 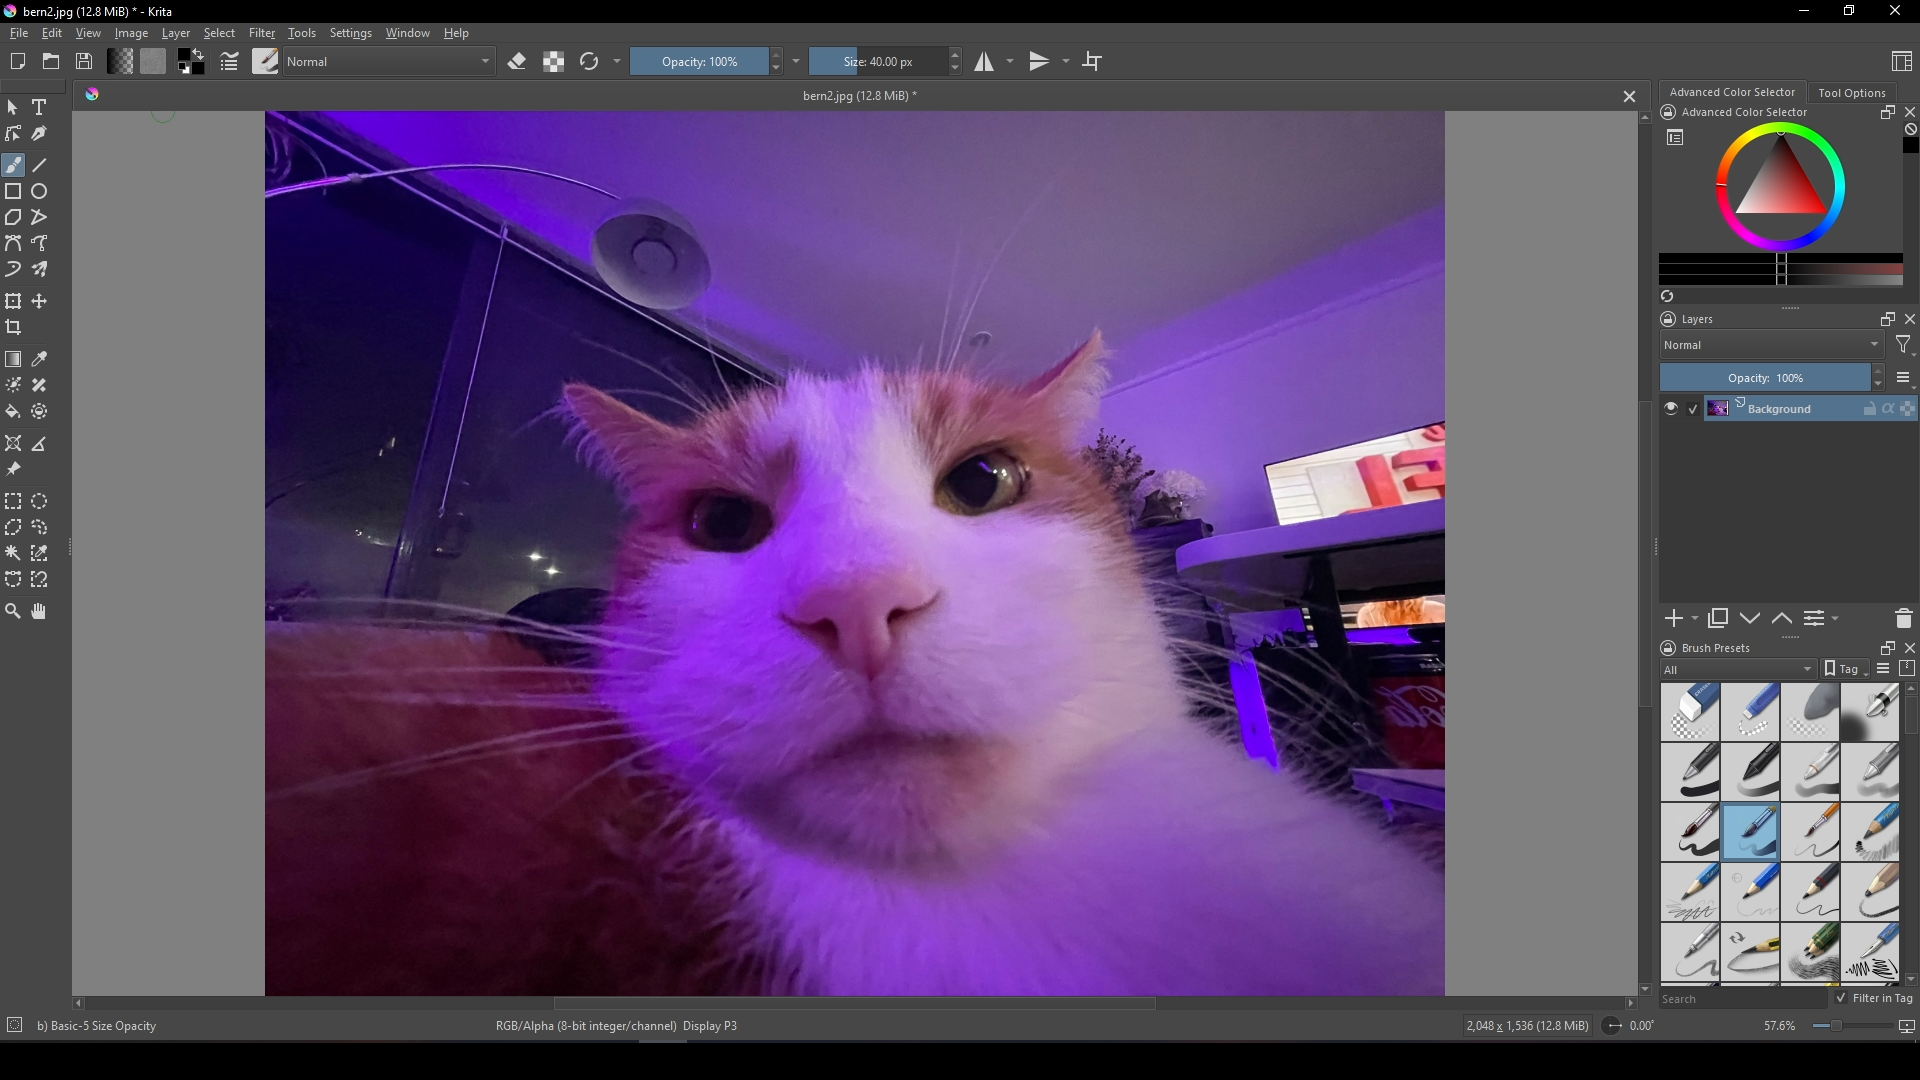 I want to click on Thumbnail settings, so click(x=1903, y=377).